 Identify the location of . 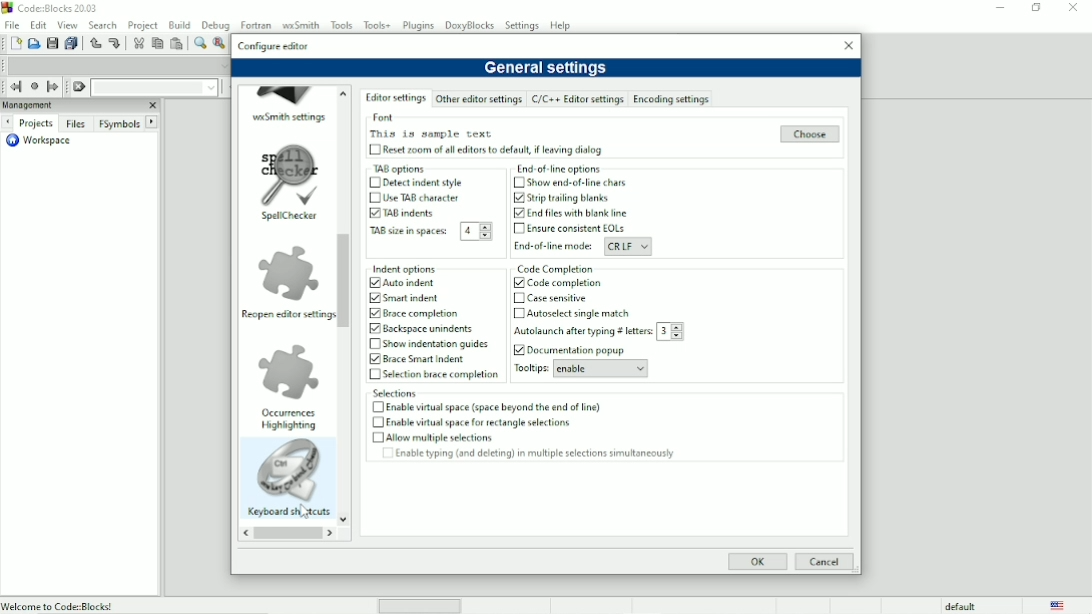
(372, 344).